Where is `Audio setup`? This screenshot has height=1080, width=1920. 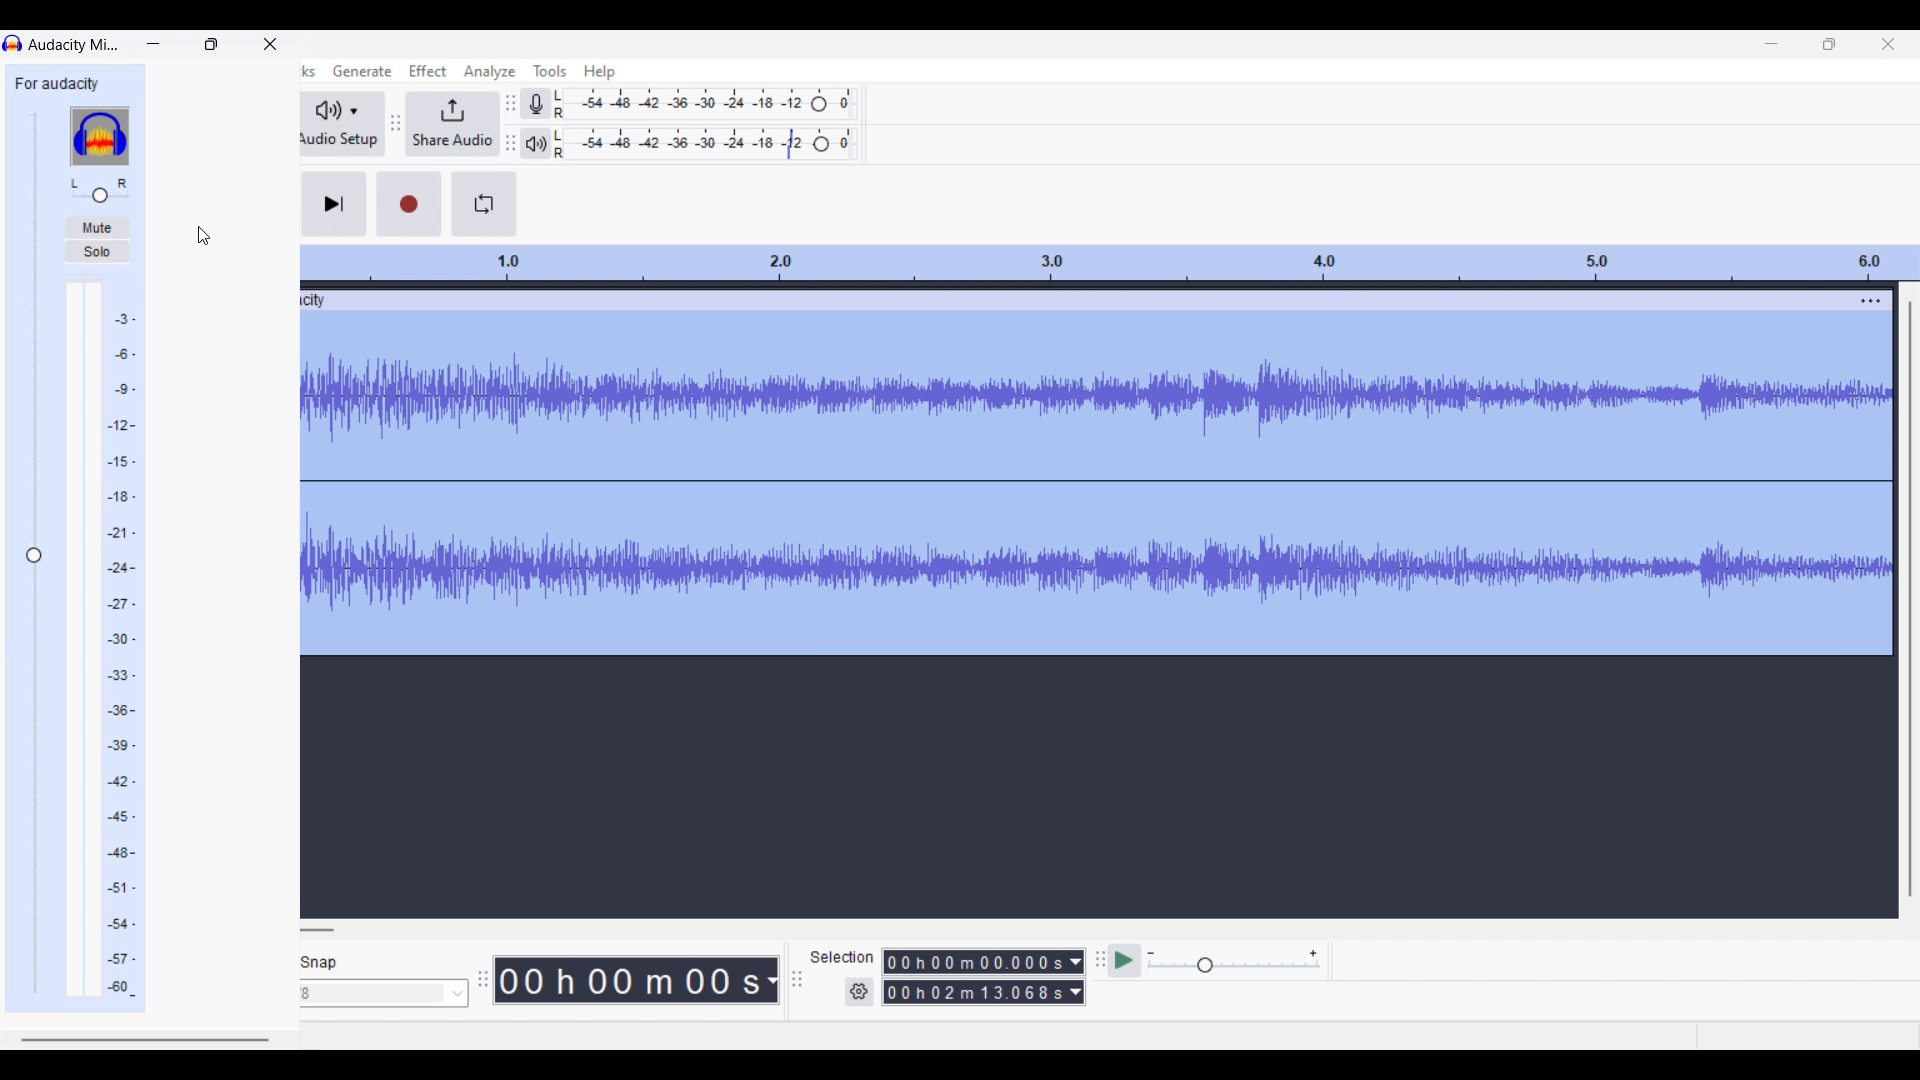
Audio setup is located at coordinates (343, 125).